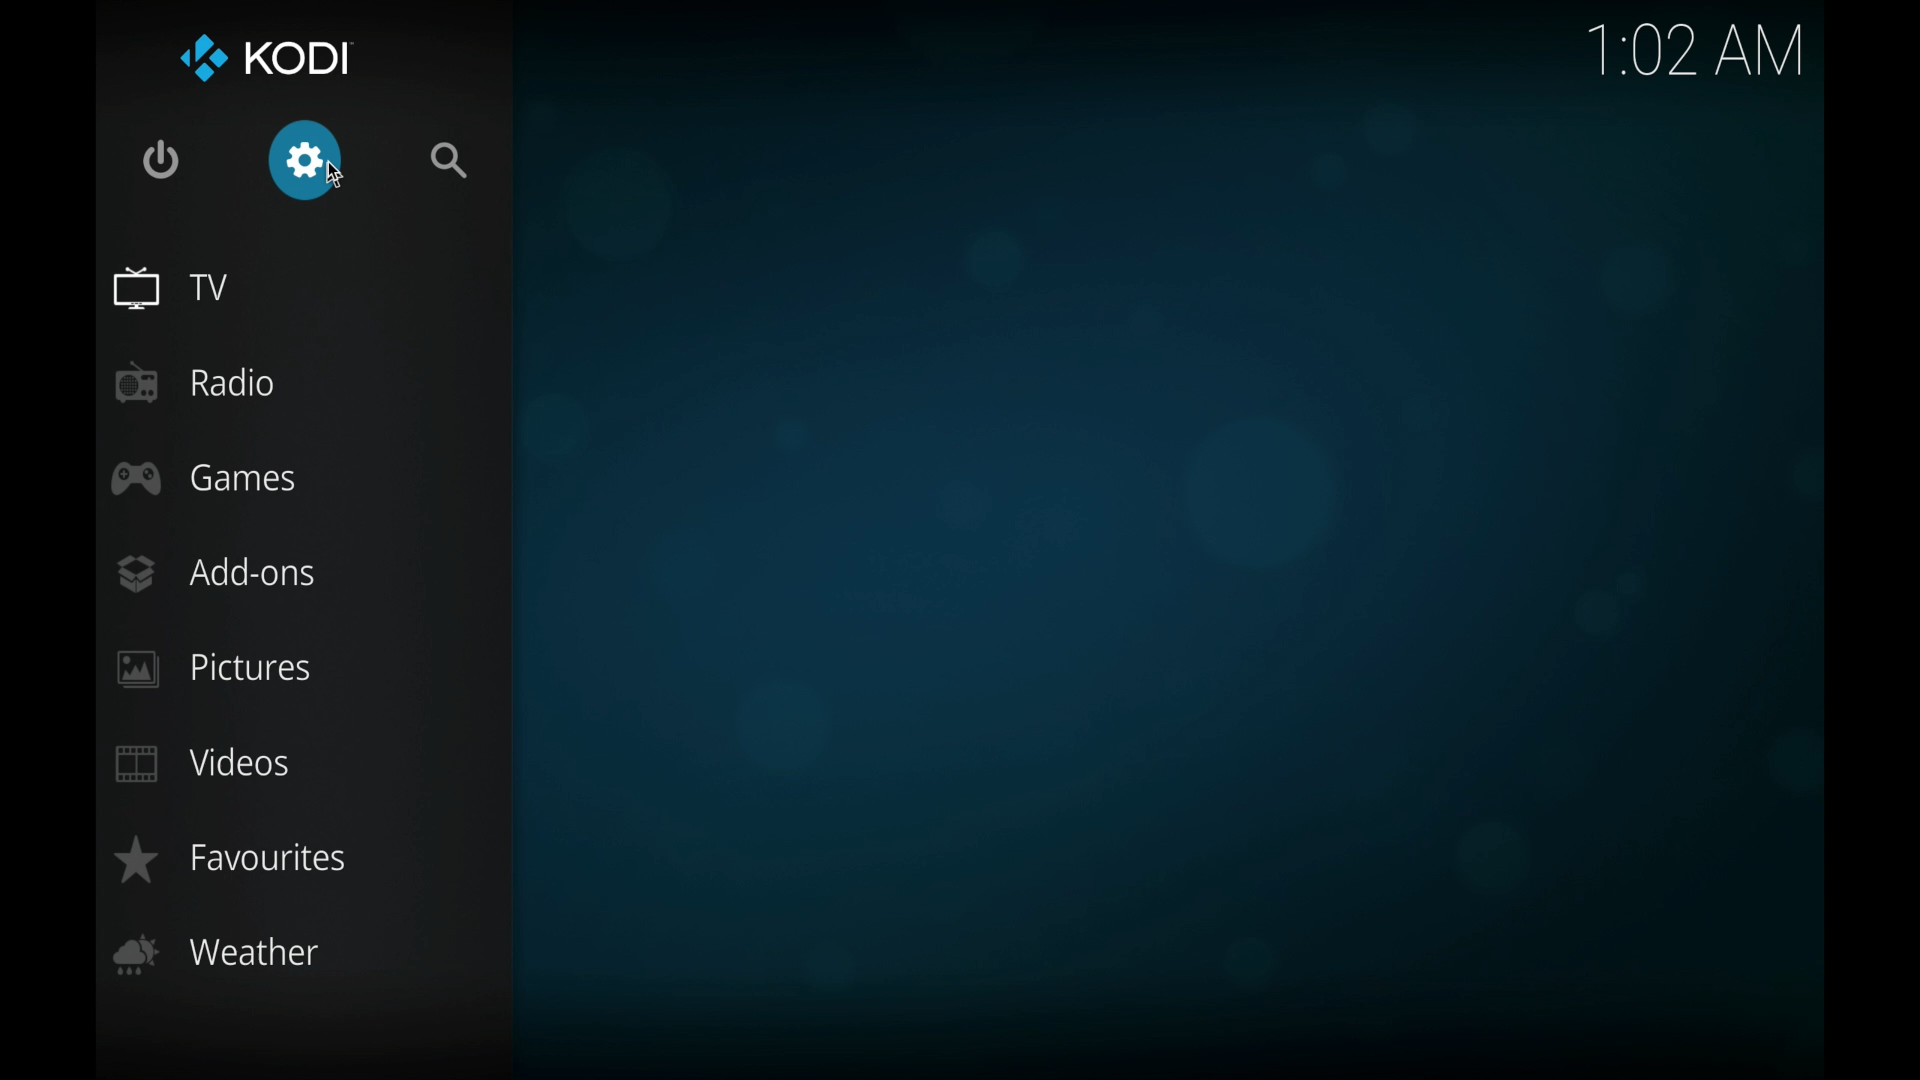 This screenshot has height=1080, width=1920. What do you see at coordinates (203, 764) in the screenshot?
I see `videos` at bounding box center [203, 764].